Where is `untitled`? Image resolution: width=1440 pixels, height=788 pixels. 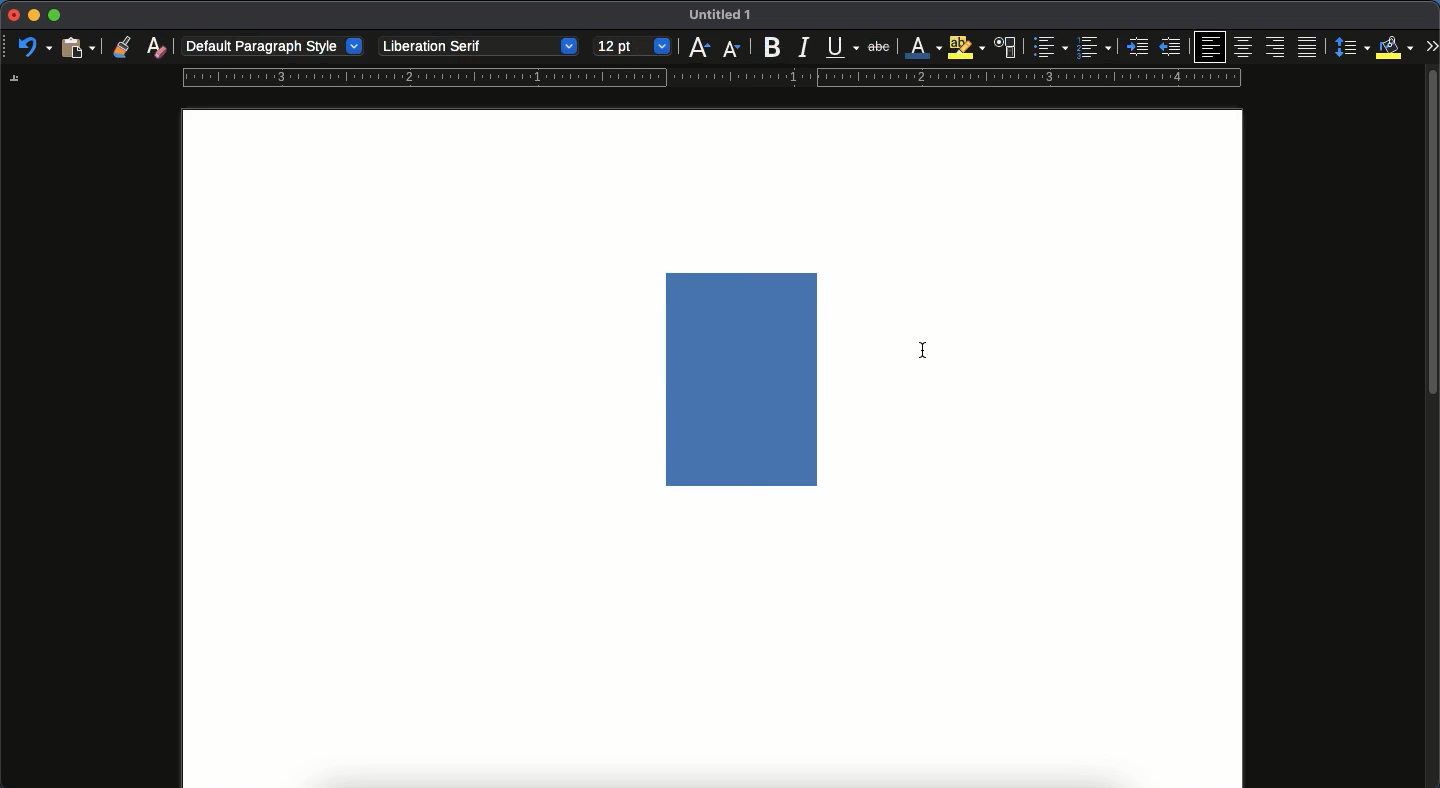
untitled is located at coordinates (716, 16).